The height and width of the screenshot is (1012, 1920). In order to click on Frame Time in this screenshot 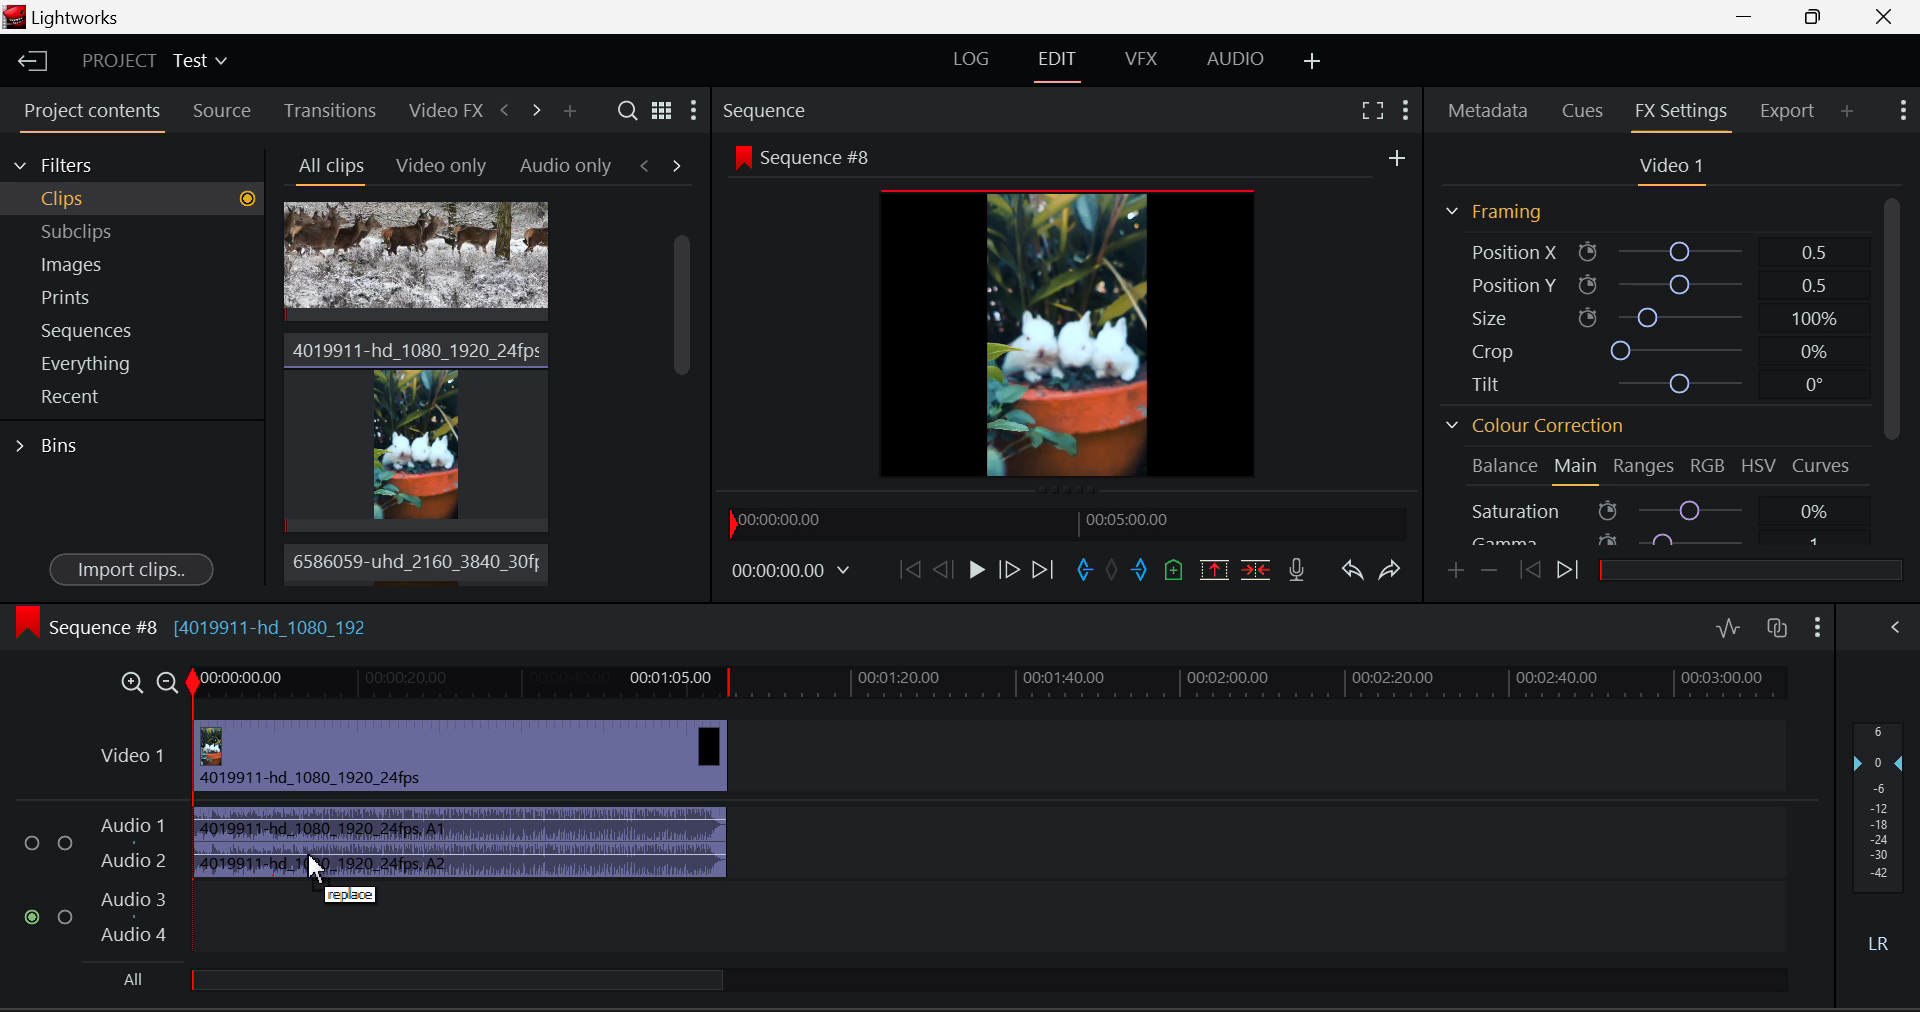, I will do `click(799, 573)`.